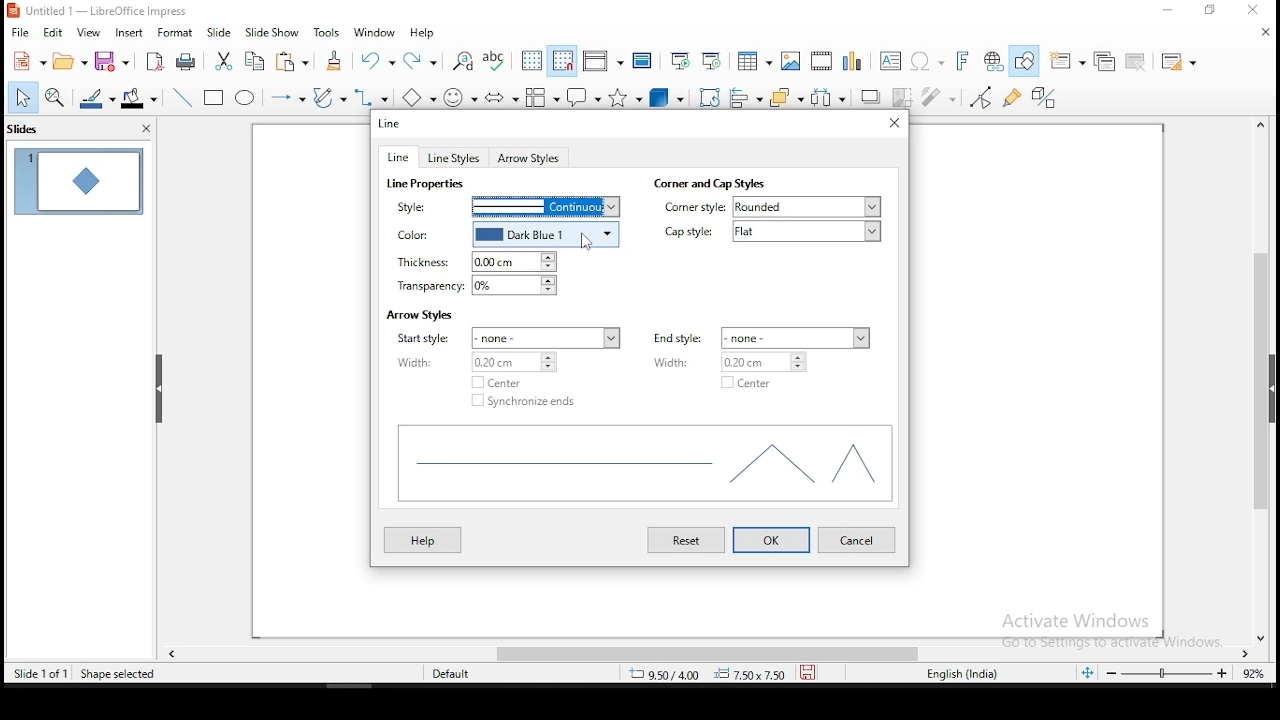  I want to click on cancel, so click(858, 540).